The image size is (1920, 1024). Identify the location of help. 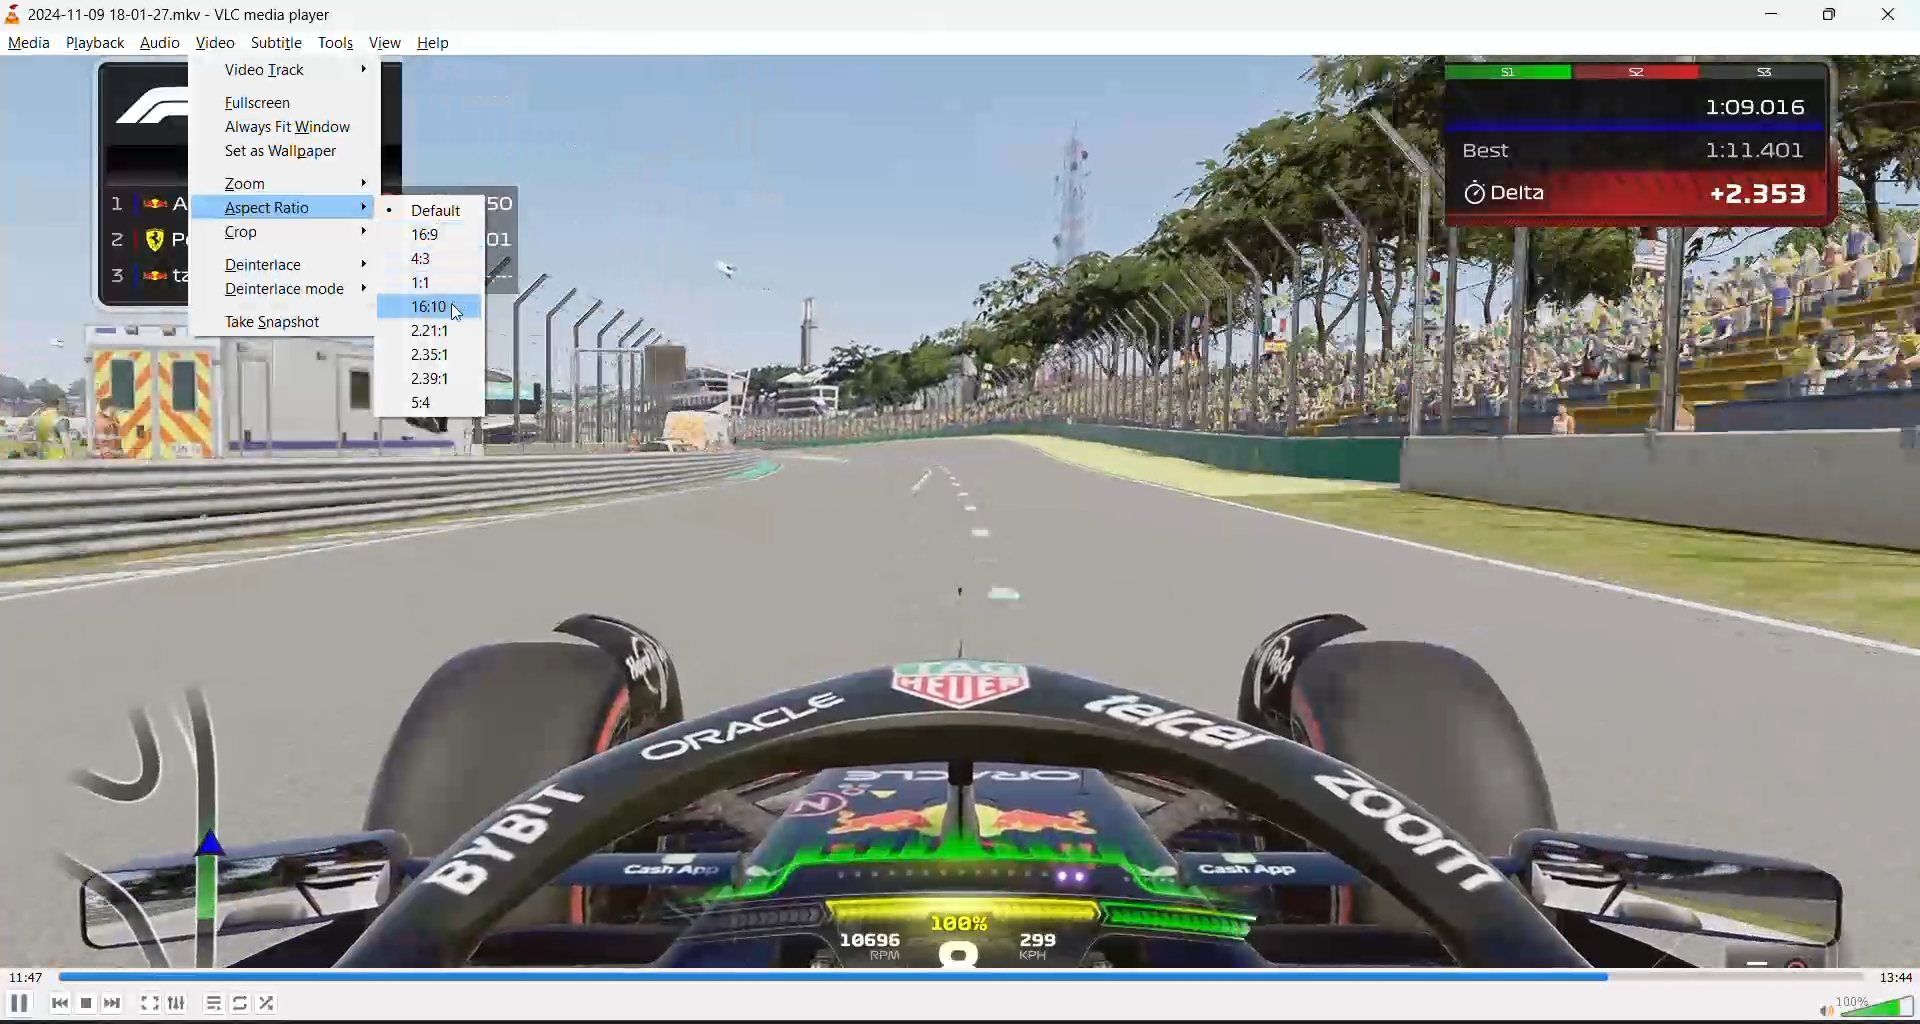
(432, 44).